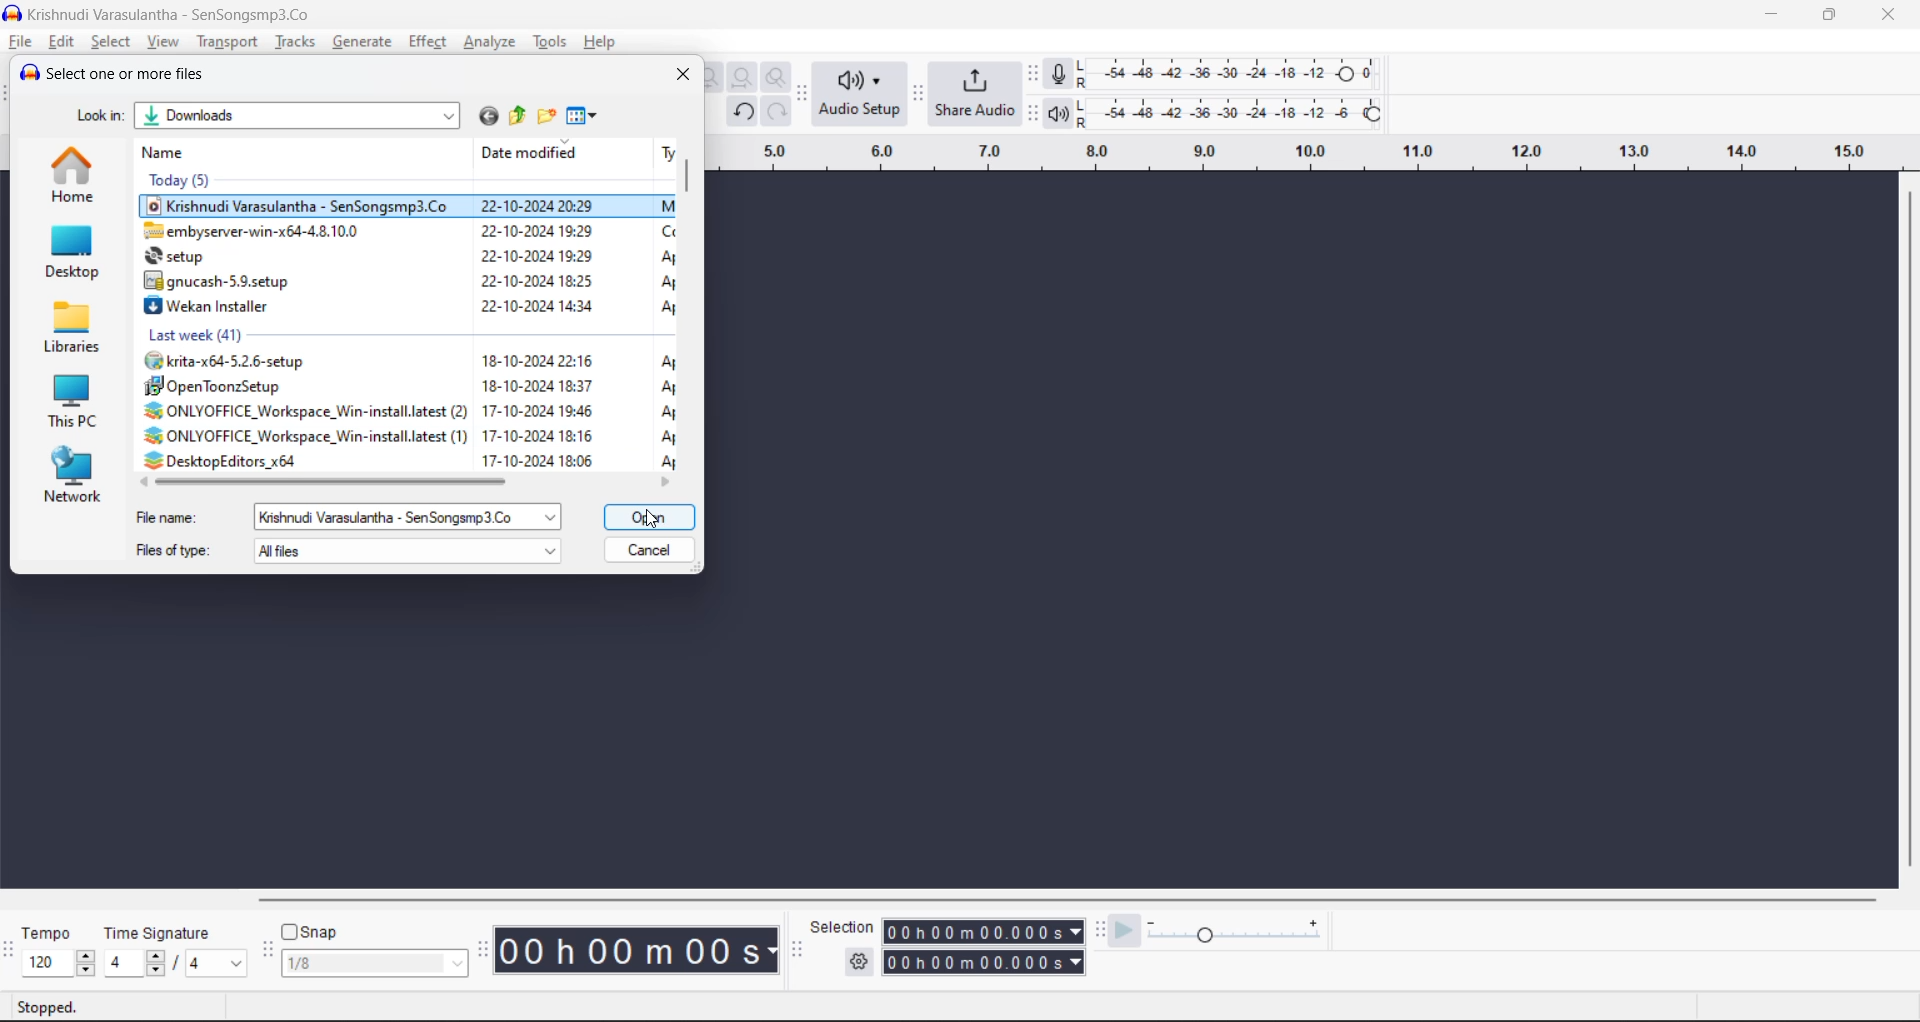 The height and width of the screenshot is (1022, 1920). Describe the element at coordinates (362, 43) in the screenshot. I see `generate` at that location.